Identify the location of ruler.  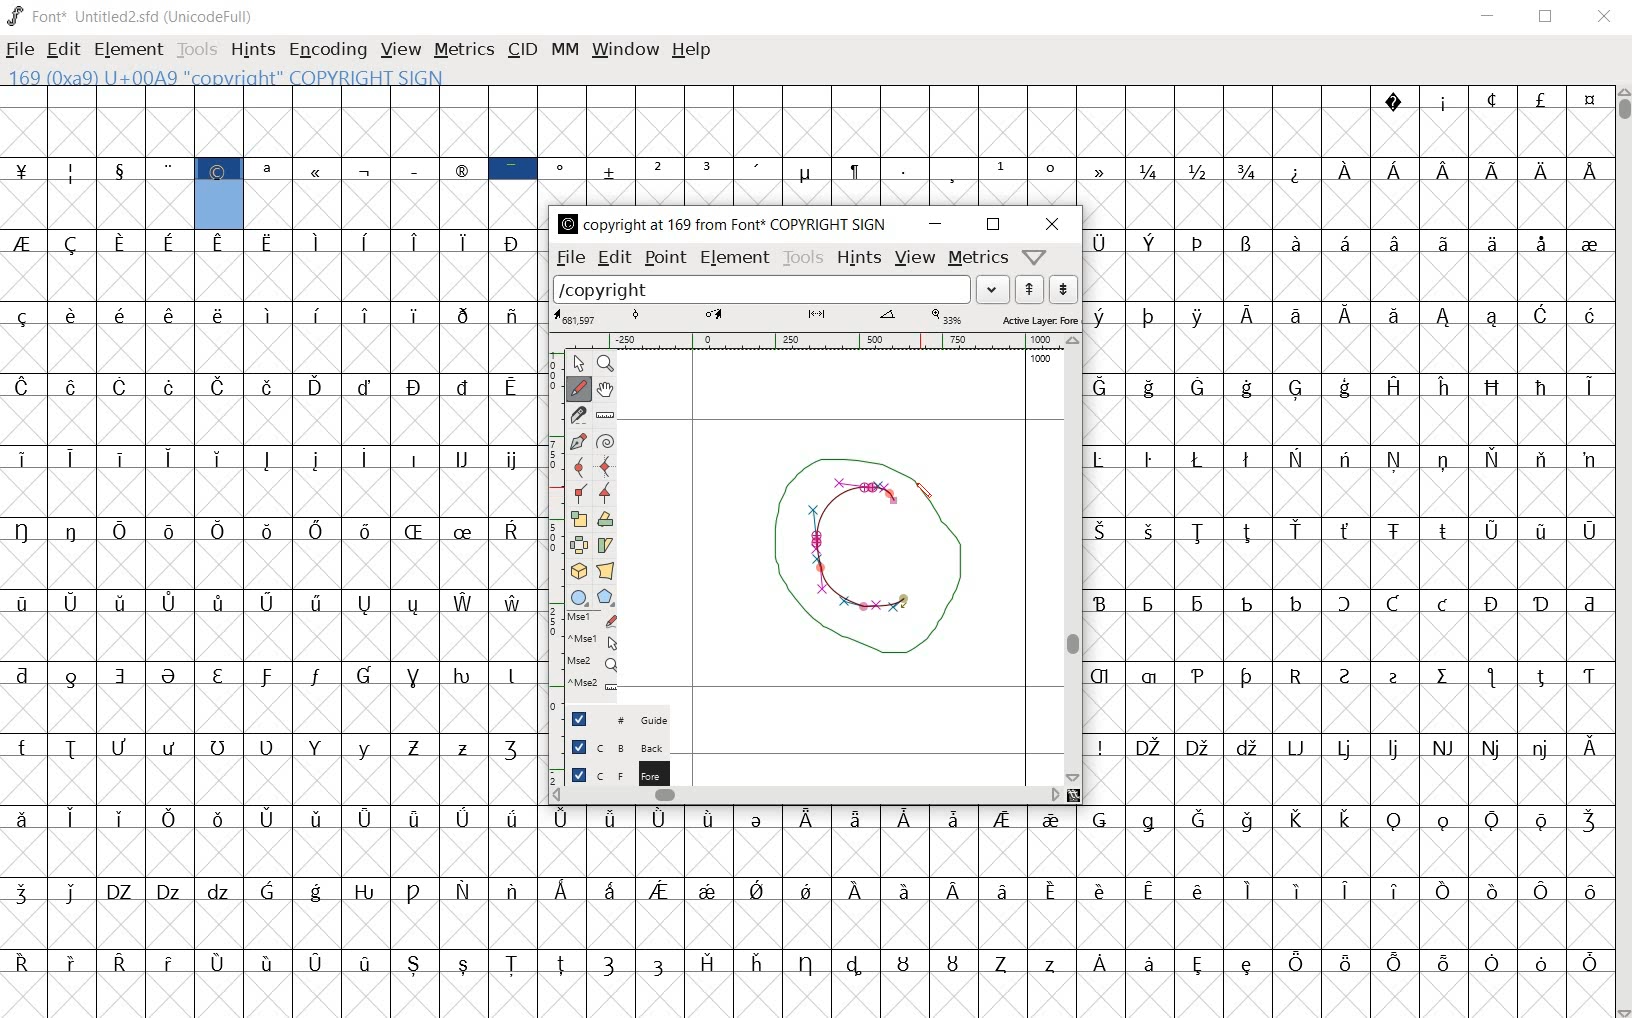
(814, 341).